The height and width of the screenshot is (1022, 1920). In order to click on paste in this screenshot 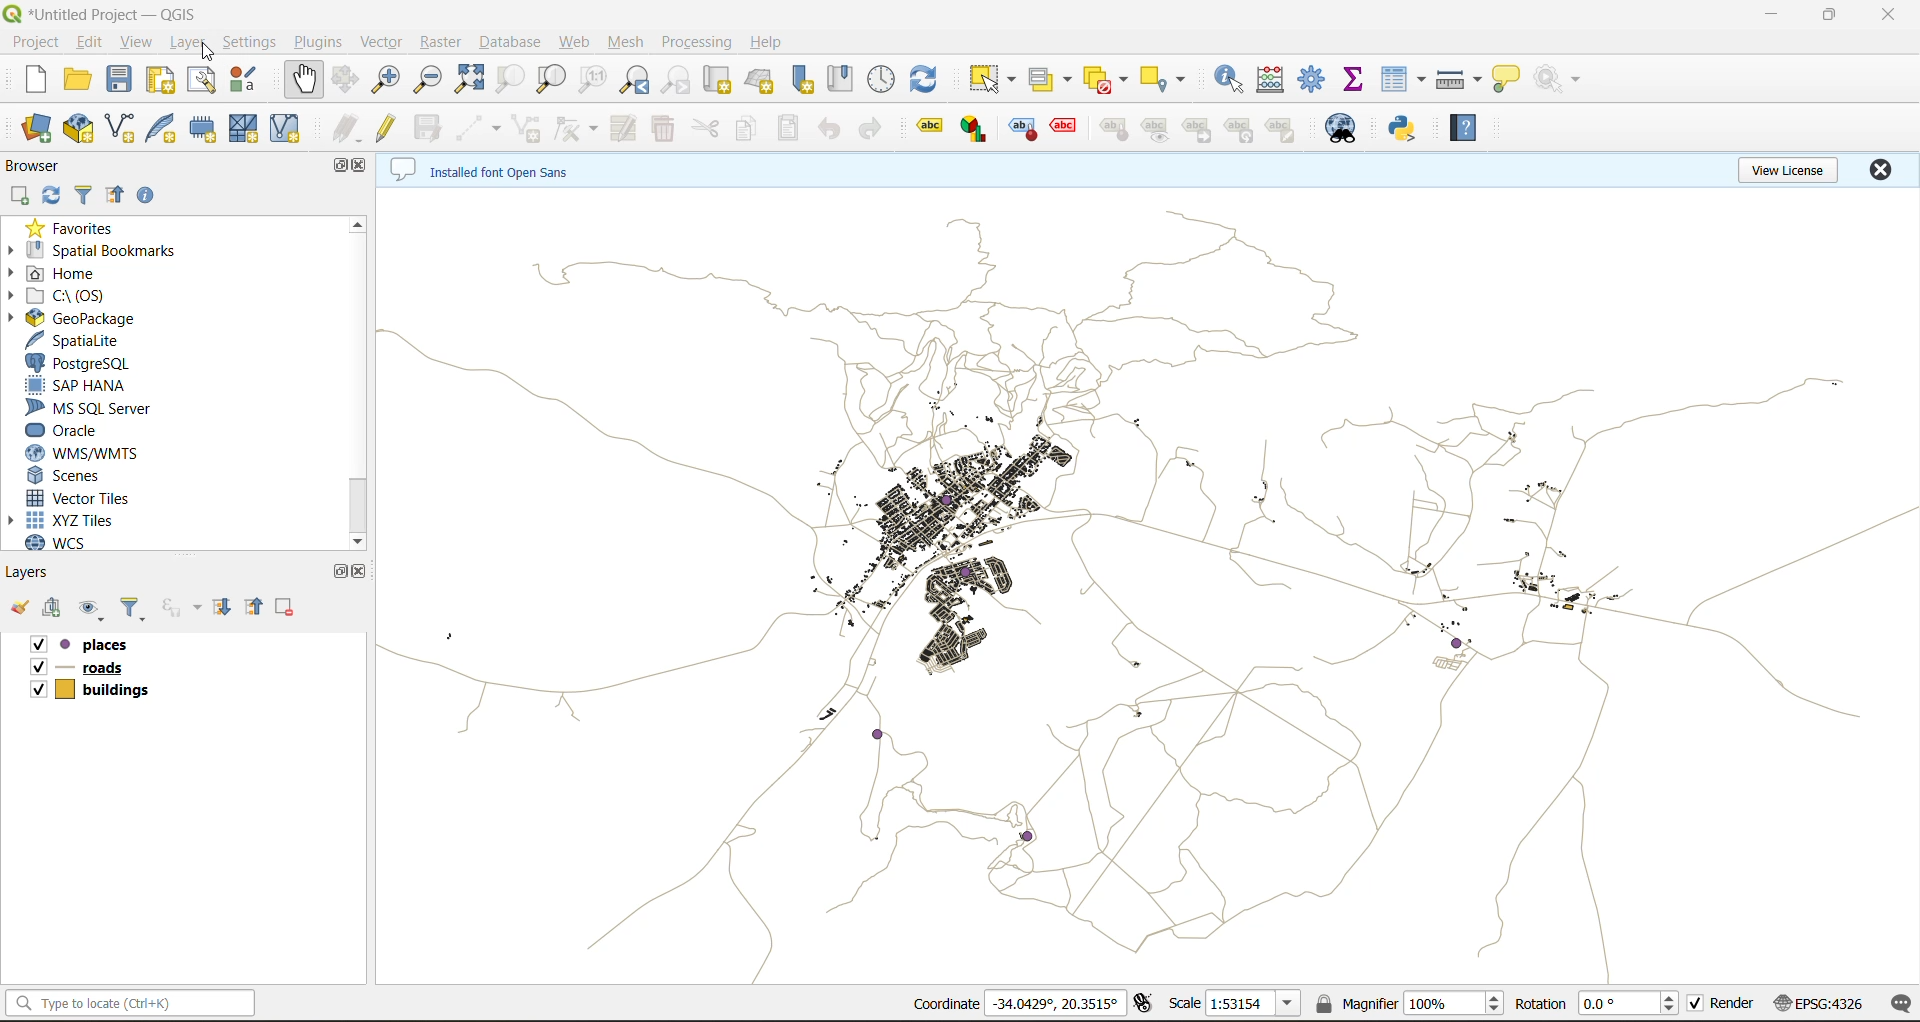, I will do `click(789, 128)`.